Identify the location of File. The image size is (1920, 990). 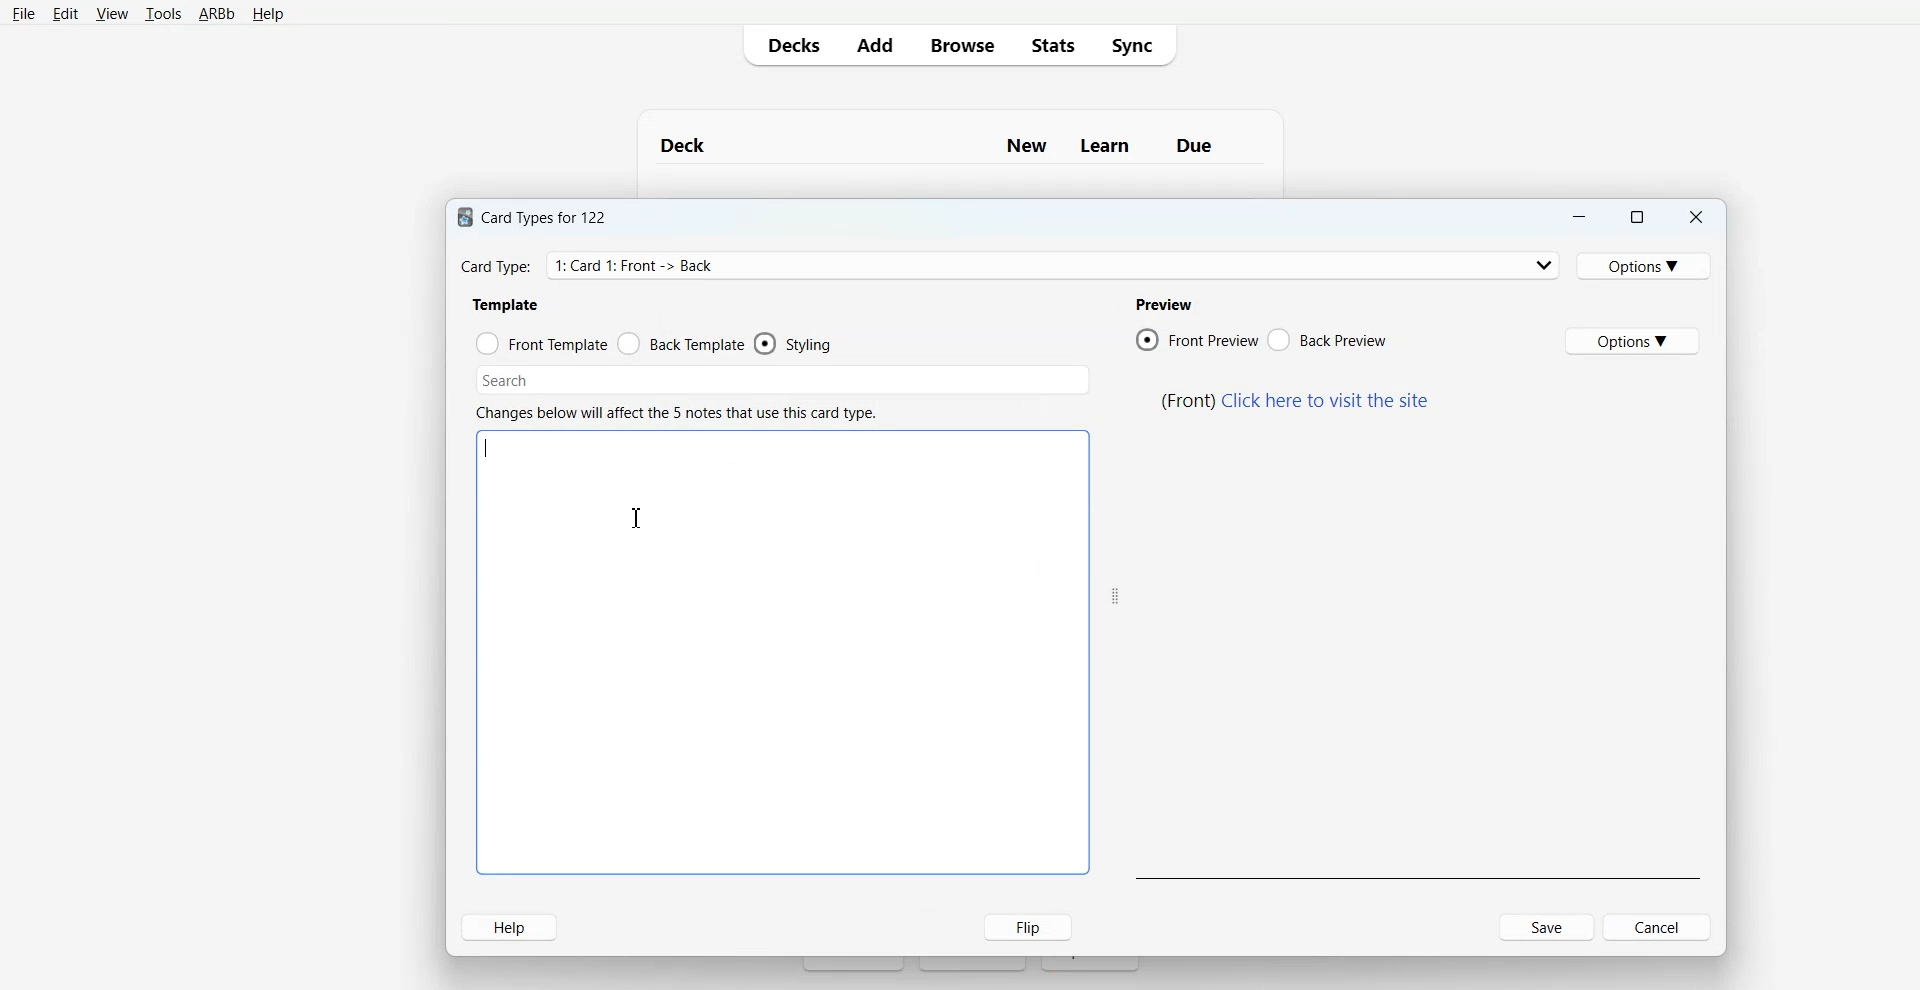
(23, 14).